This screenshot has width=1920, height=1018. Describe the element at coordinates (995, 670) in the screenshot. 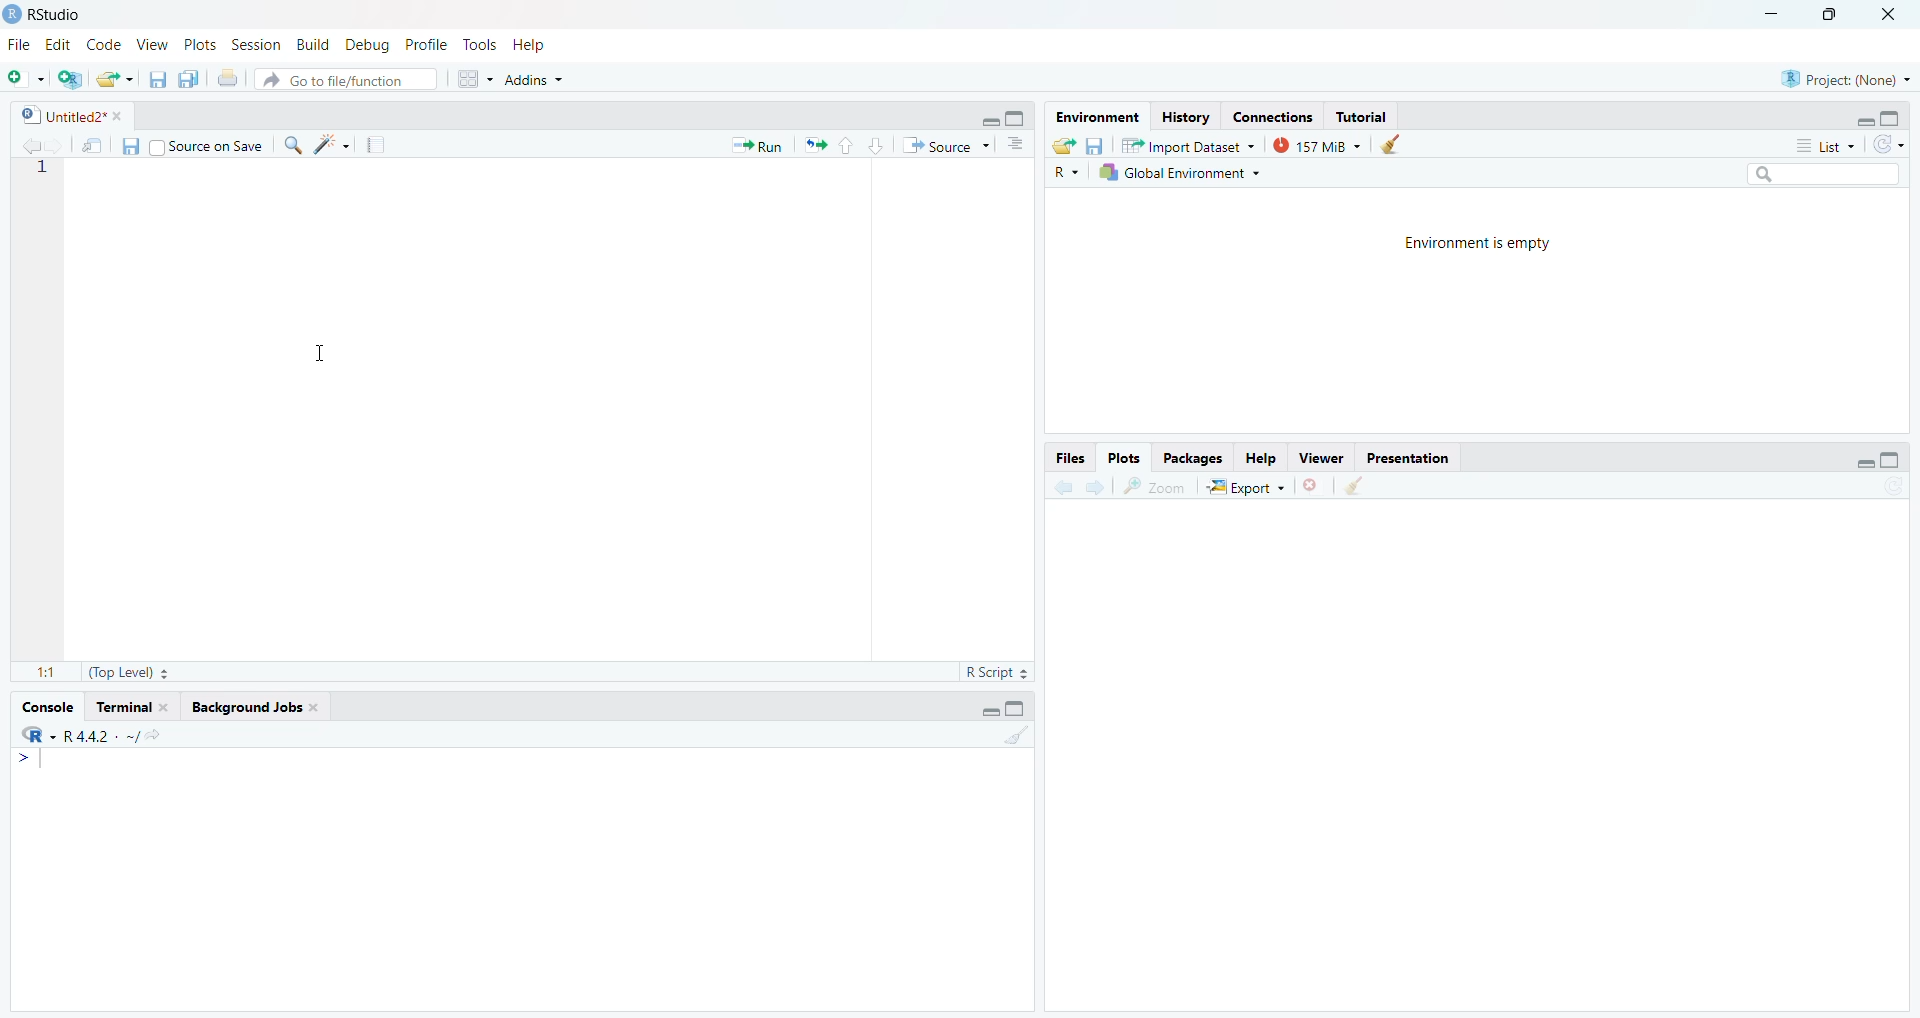

I see `RScript` at that location.